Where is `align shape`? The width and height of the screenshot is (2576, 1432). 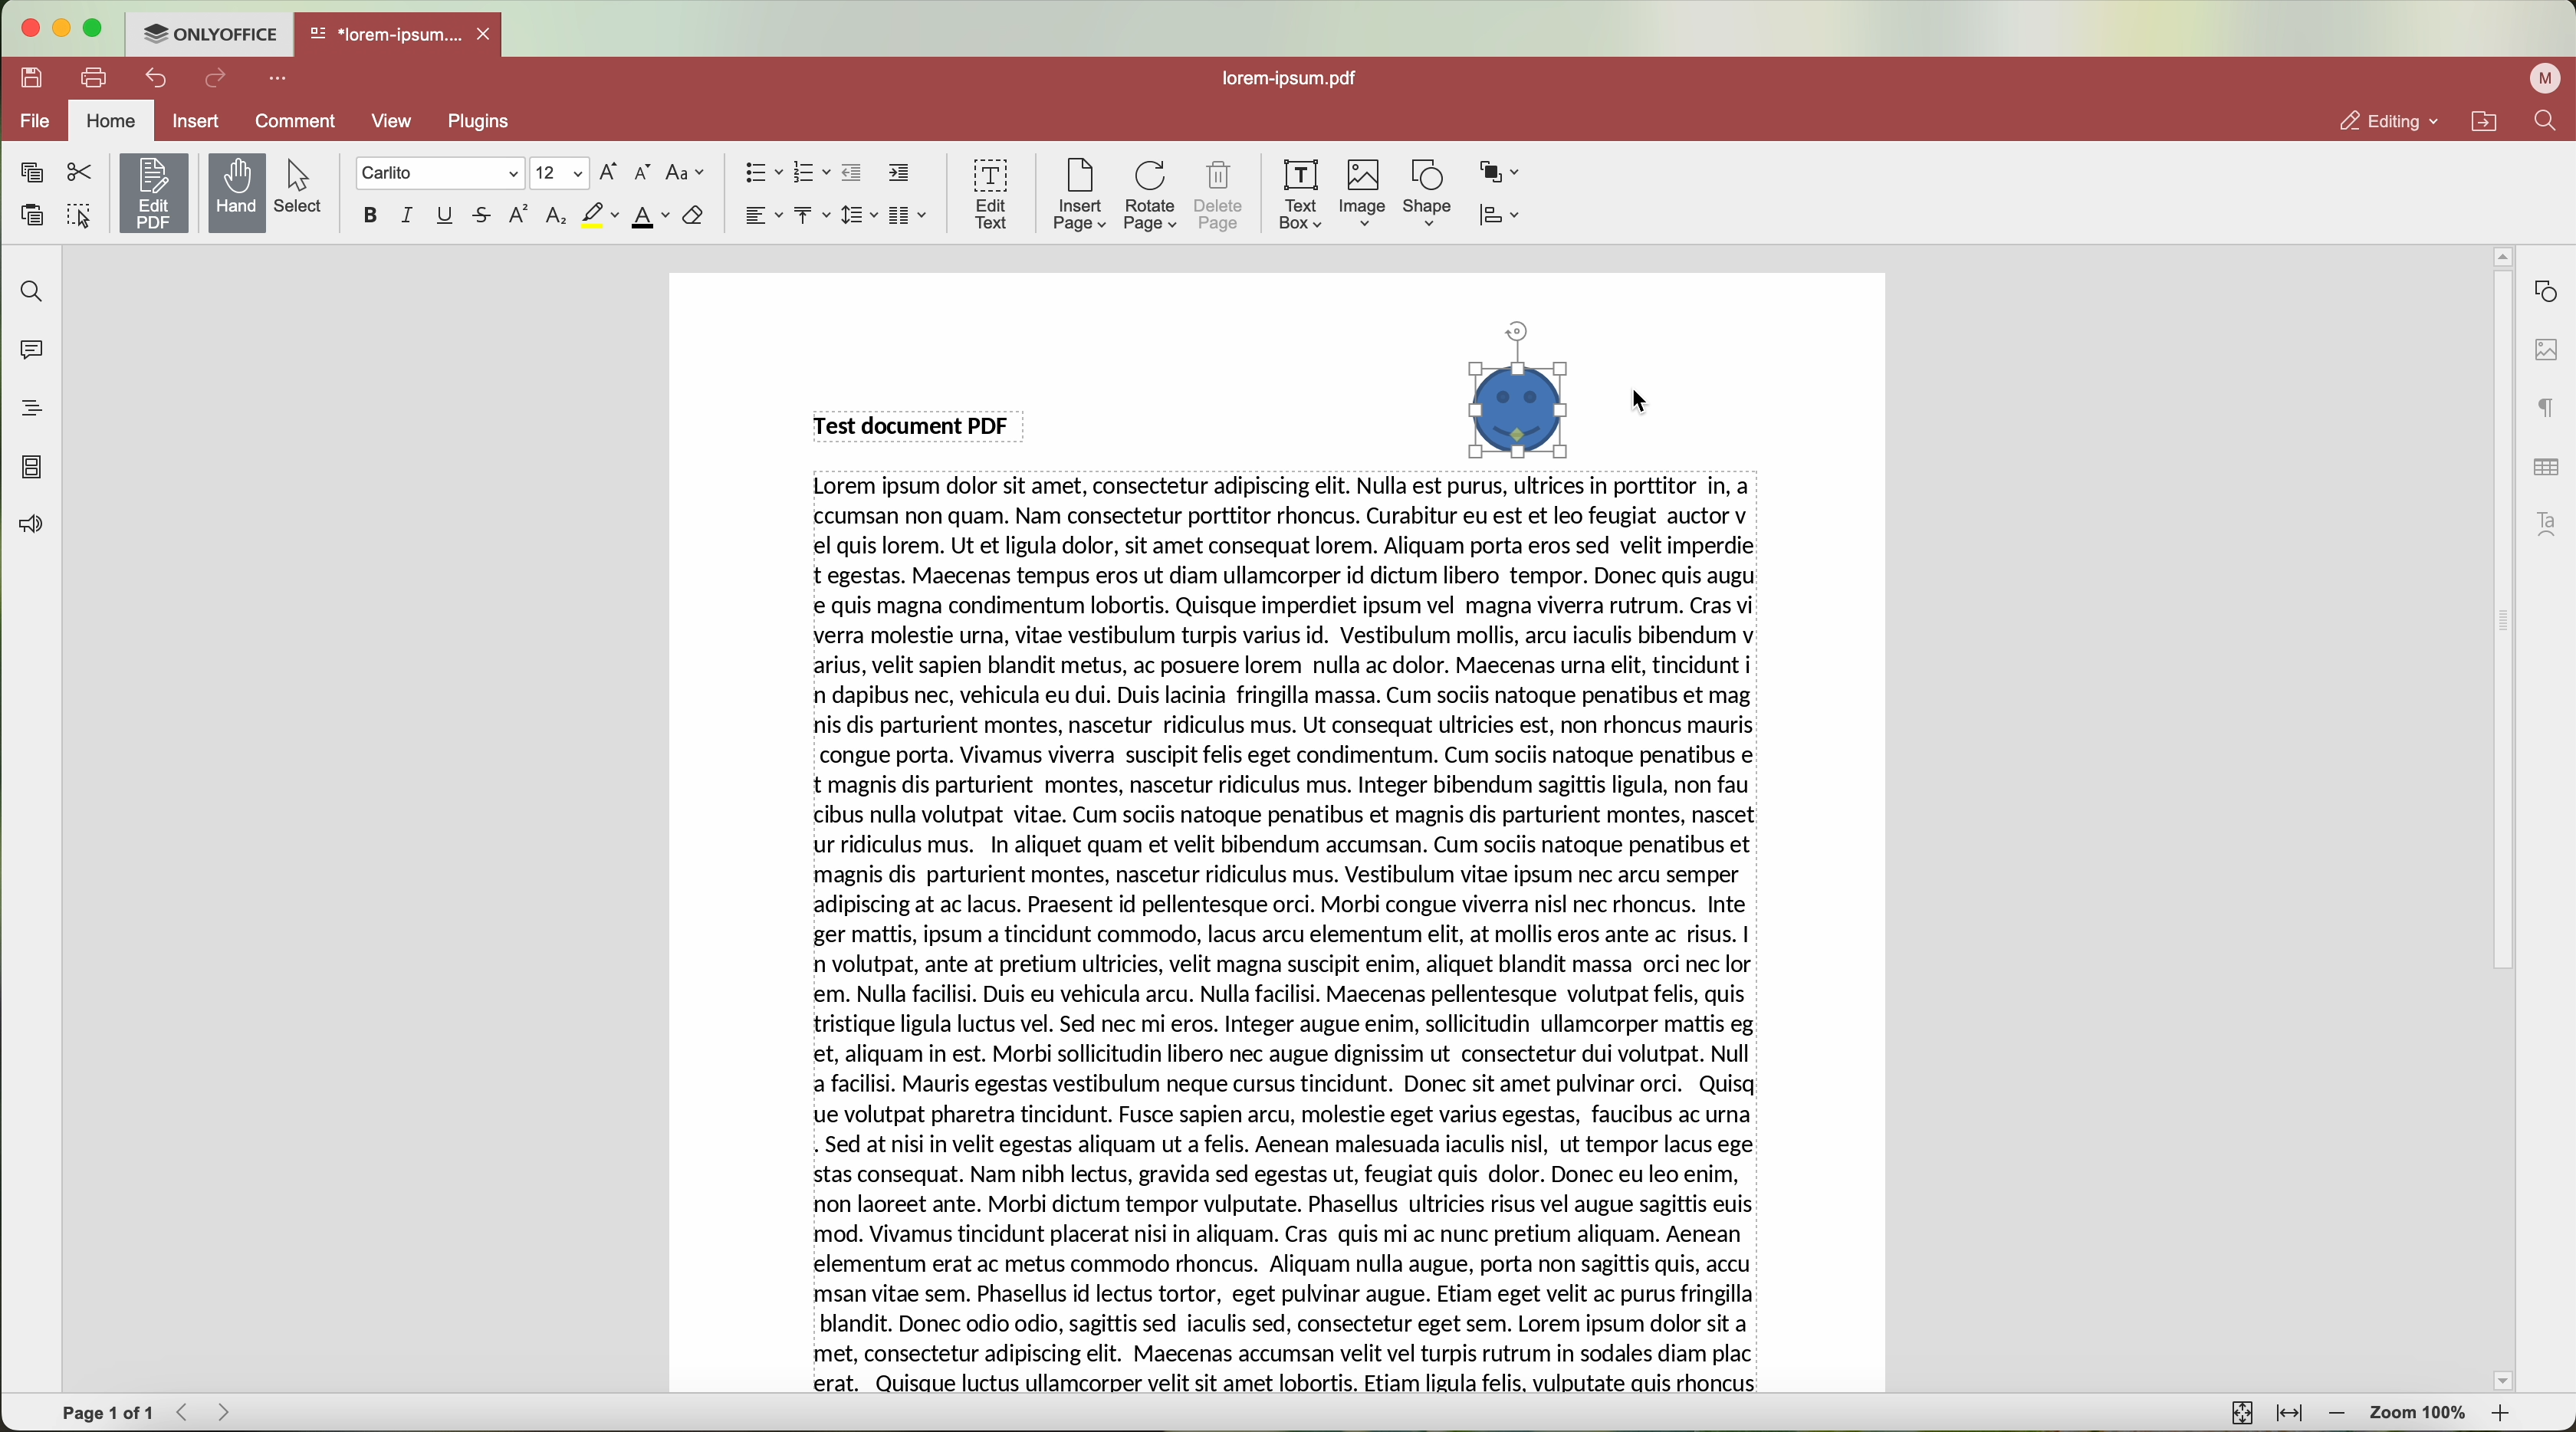 align shape is located at coordinates (1510, 217).